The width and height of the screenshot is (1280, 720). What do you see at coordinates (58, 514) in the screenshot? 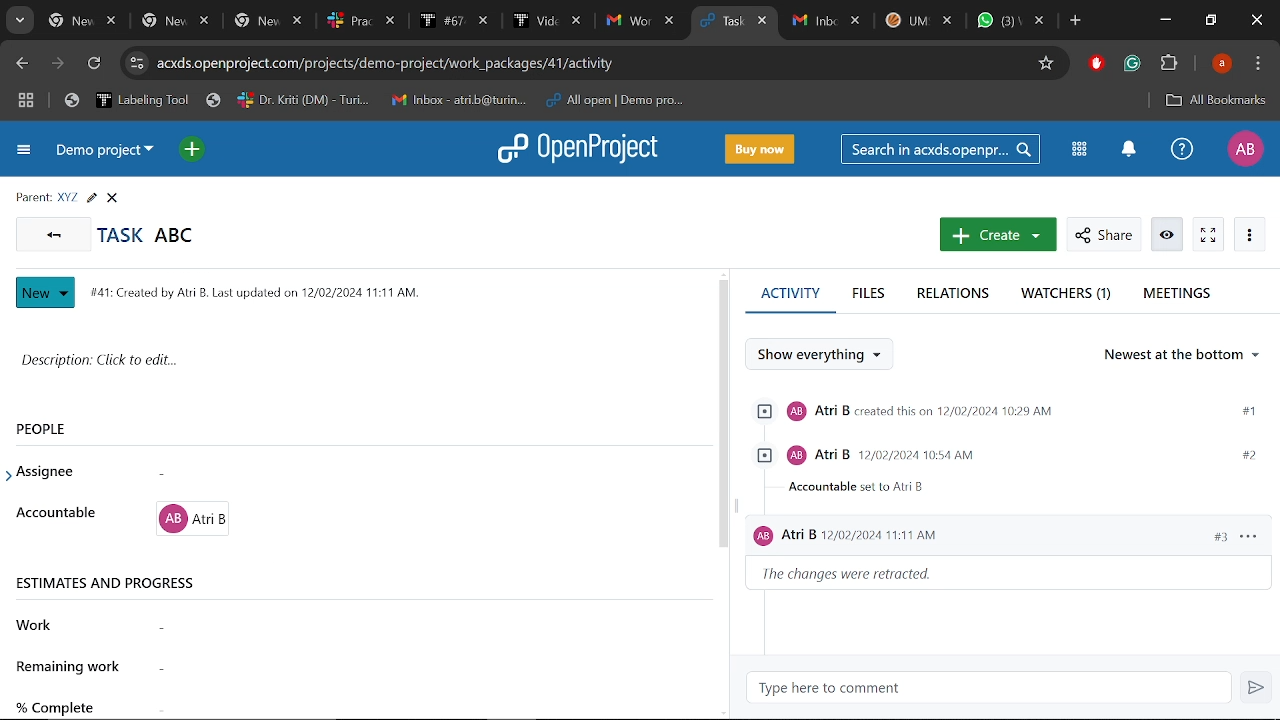
I see `Accountable` at bounding box center [58, 514].